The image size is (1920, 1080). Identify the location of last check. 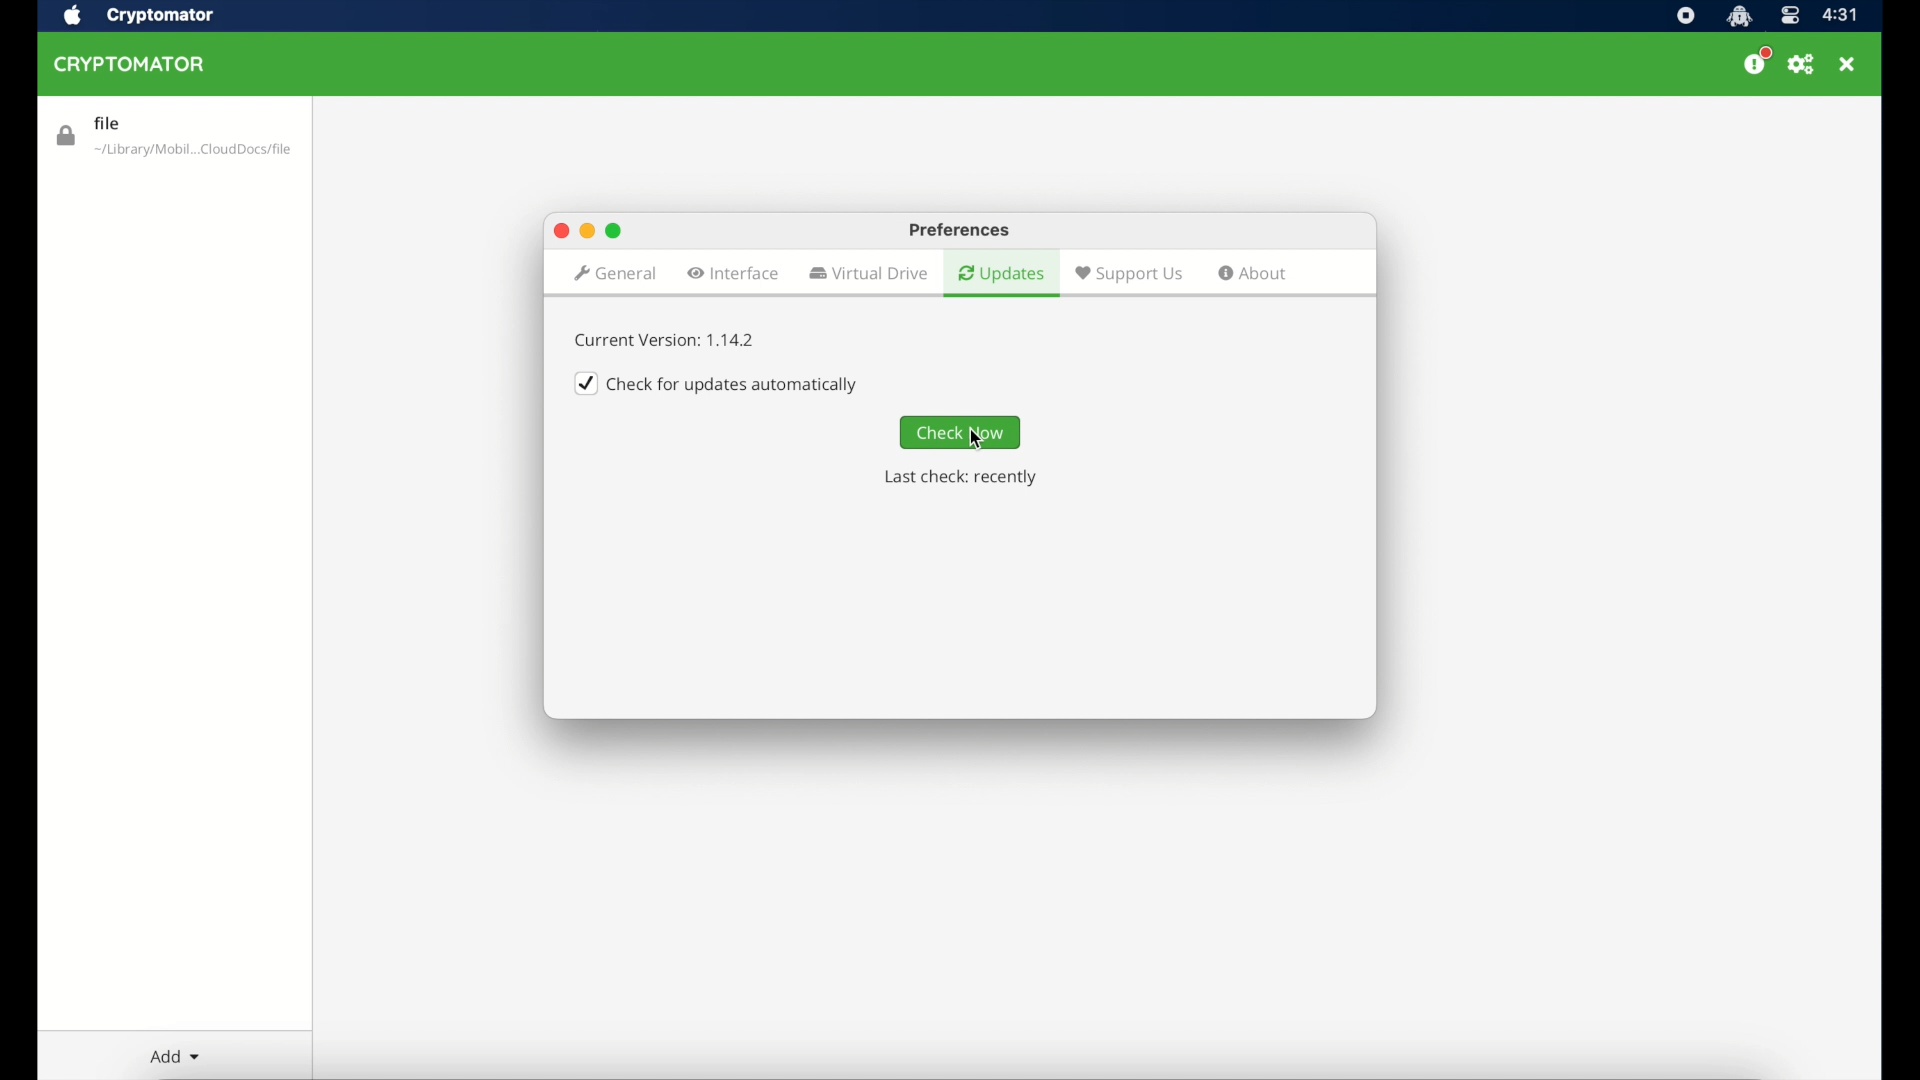
(959, 478).